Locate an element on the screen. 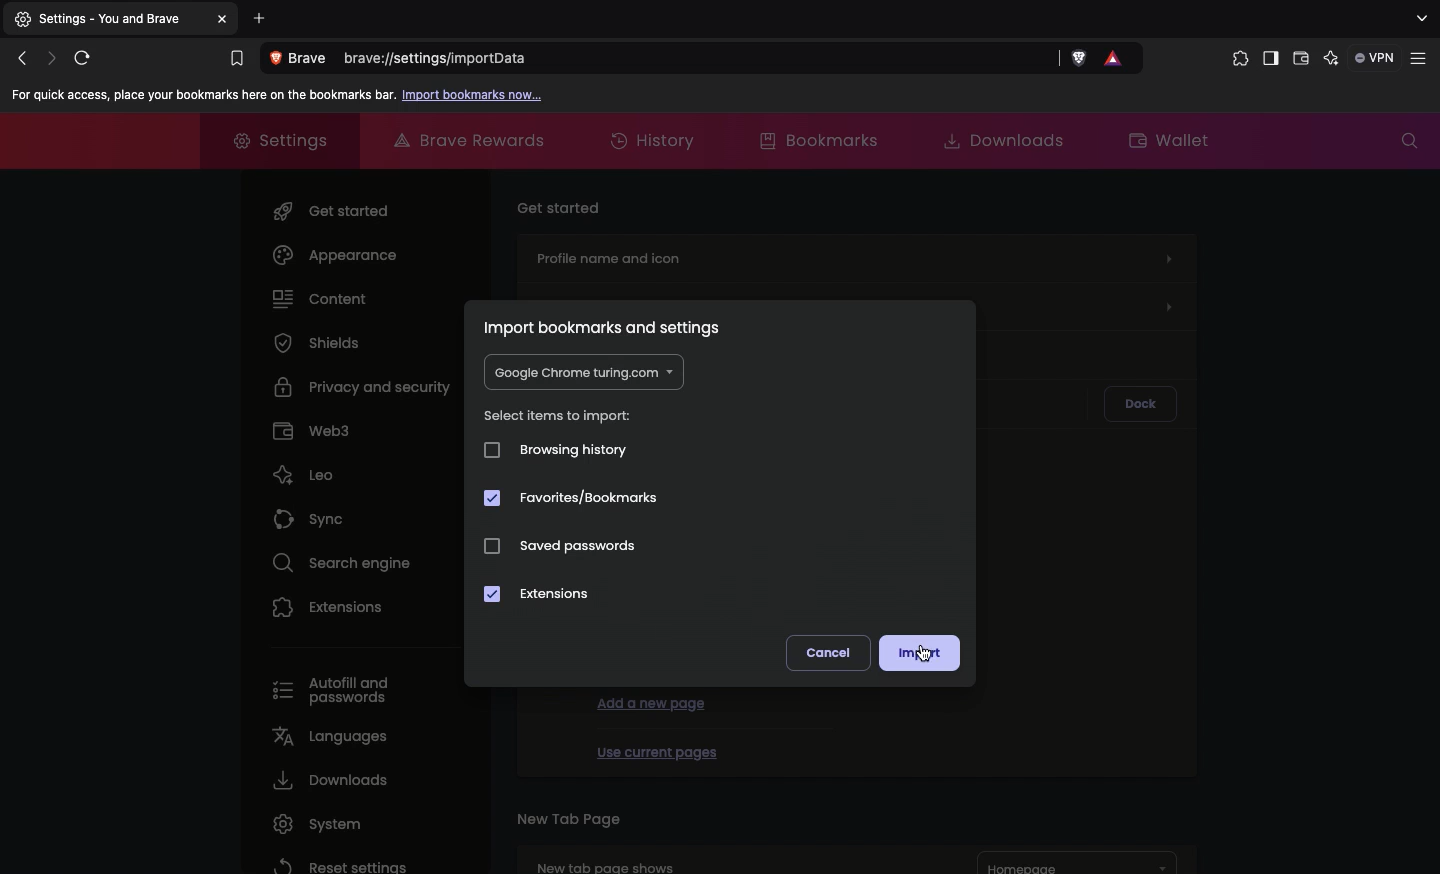 This screenshot has height=874, width=1440. Use current pages is located at coordinates (656, 749).